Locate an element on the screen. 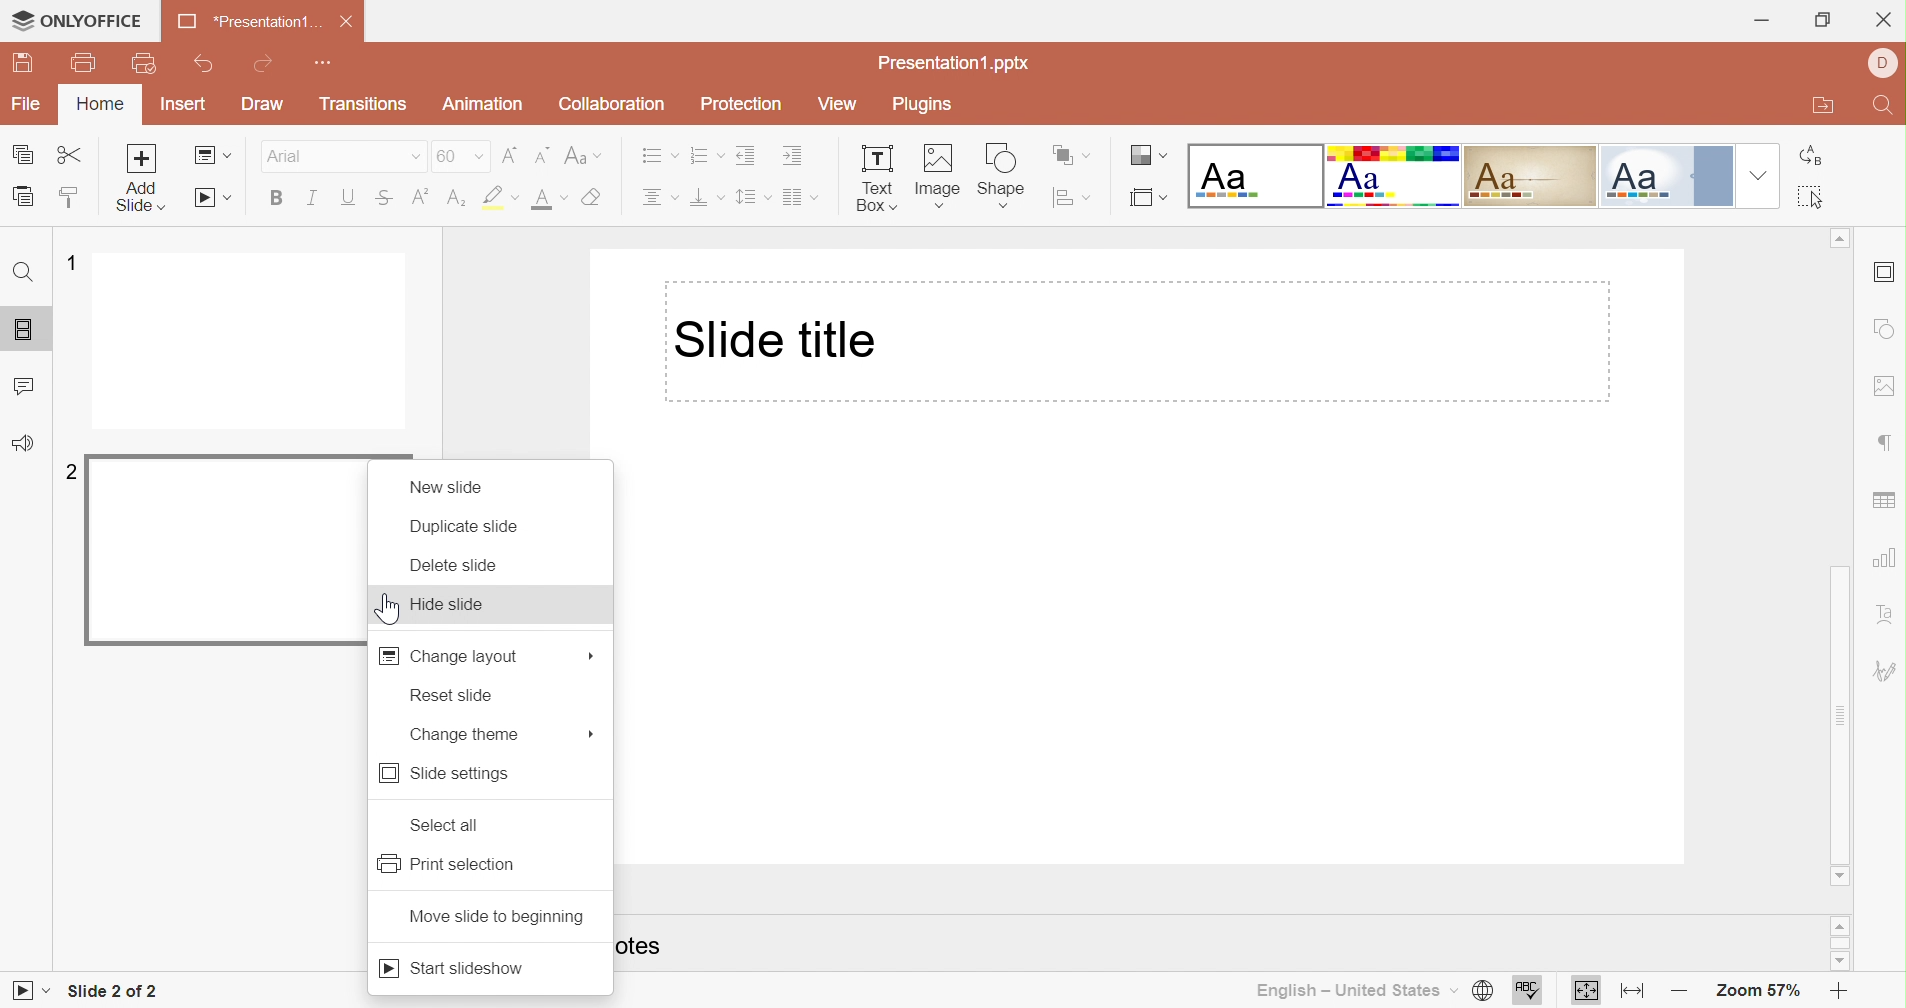 The height and width of the screenshot is (1008, 1906). Delete slide is located at coordinates (462, 565).